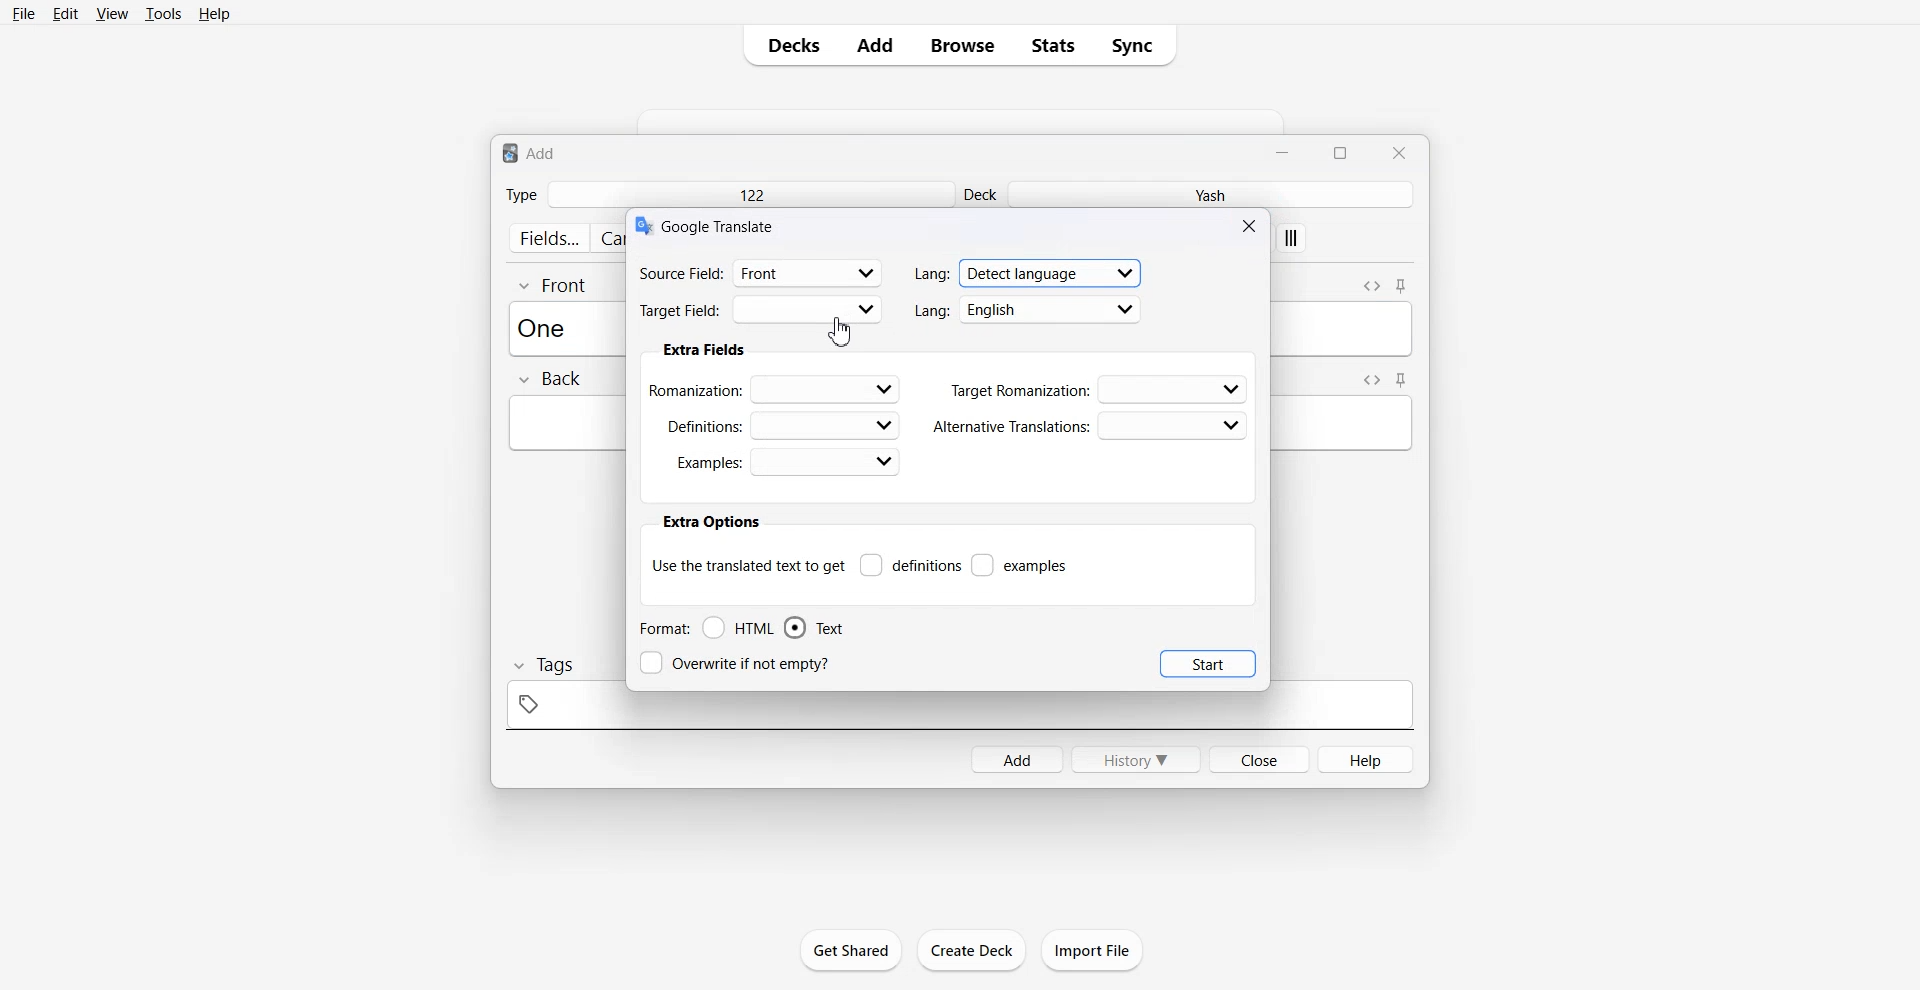 The width and height of the screenshot is (1920, 990). What do you see at coordinates (775, 389) in the screenshot?
I see `Romanization` at bounding box center [775, 389].